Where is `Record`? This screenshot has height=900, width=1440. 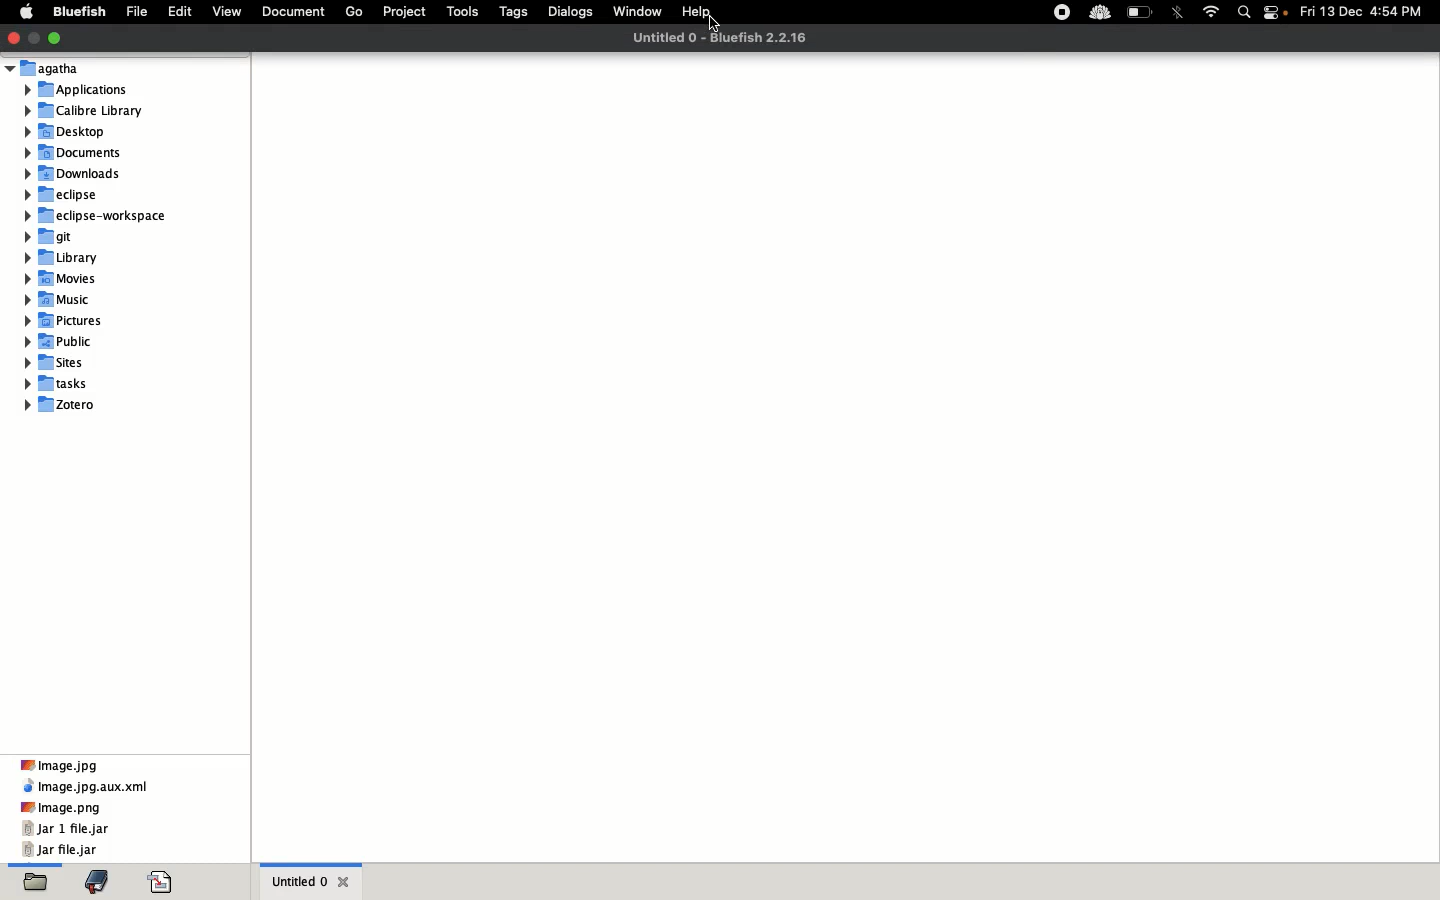
Record is located at coordinates (1062, 13).